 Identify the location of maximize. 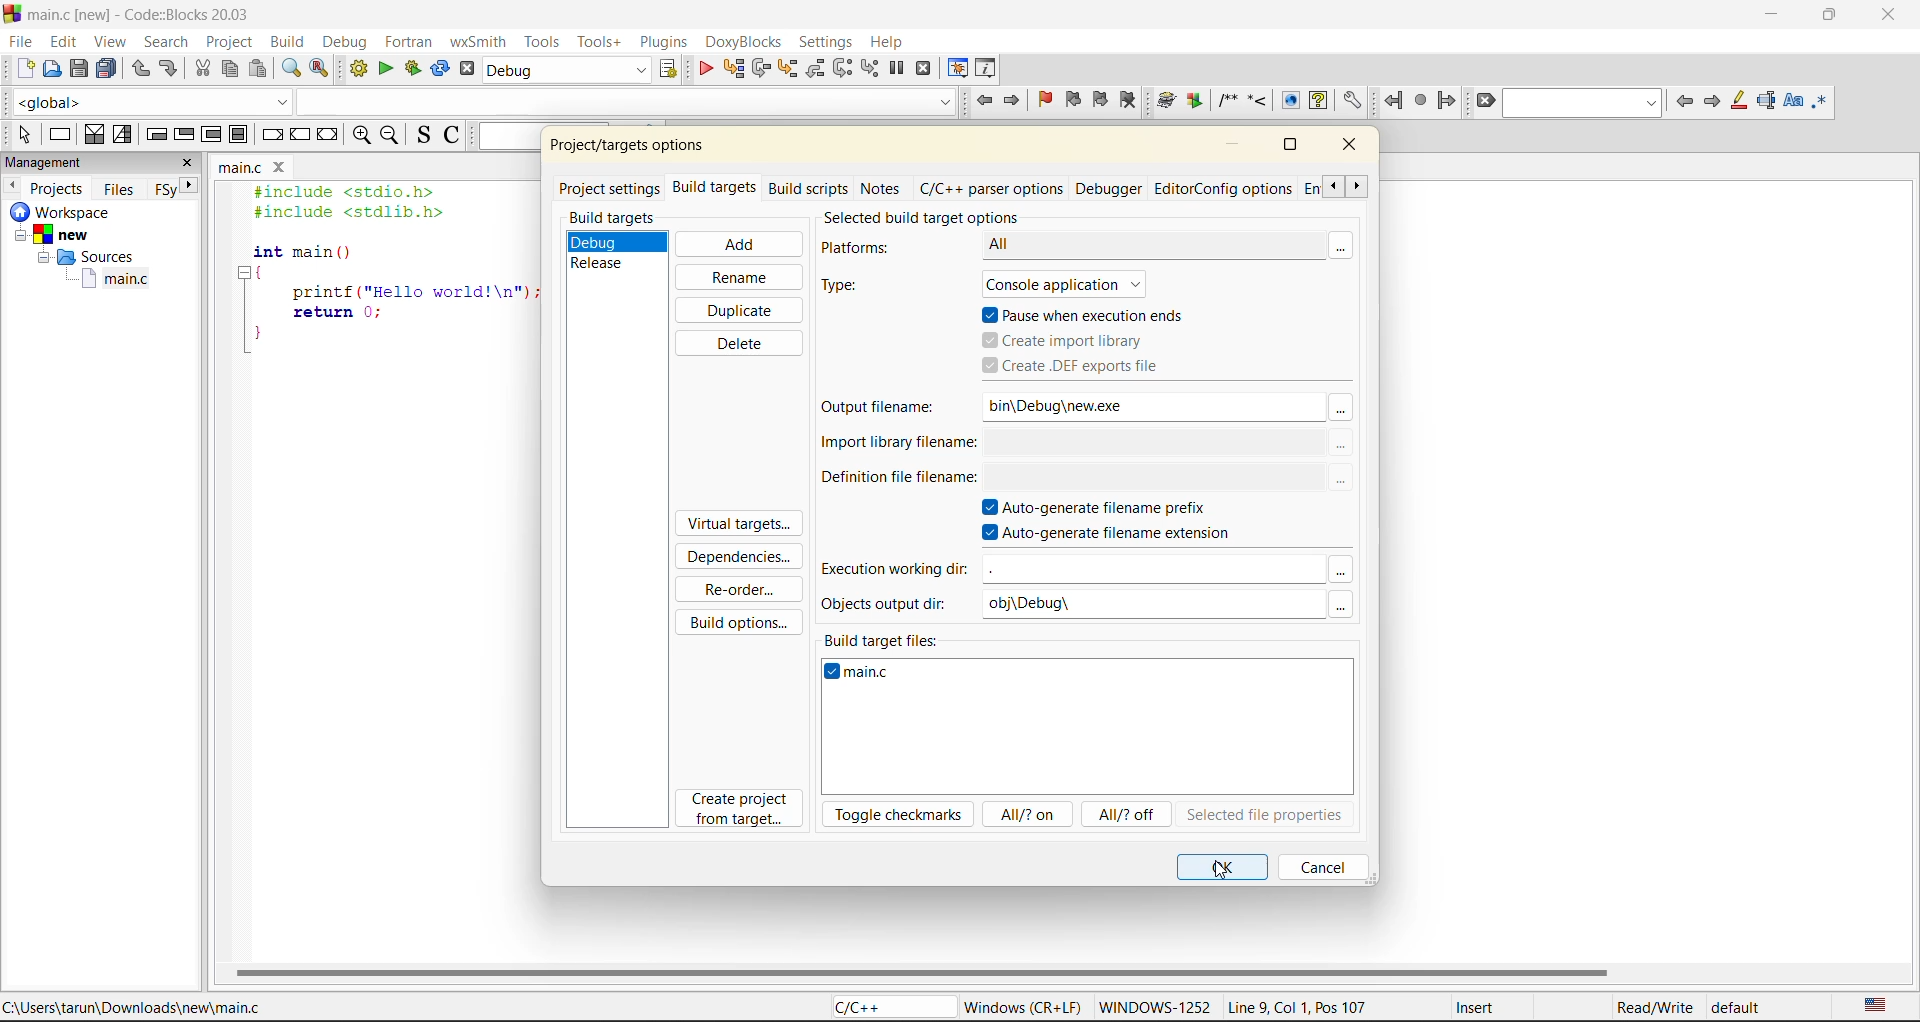
(1289, 144).